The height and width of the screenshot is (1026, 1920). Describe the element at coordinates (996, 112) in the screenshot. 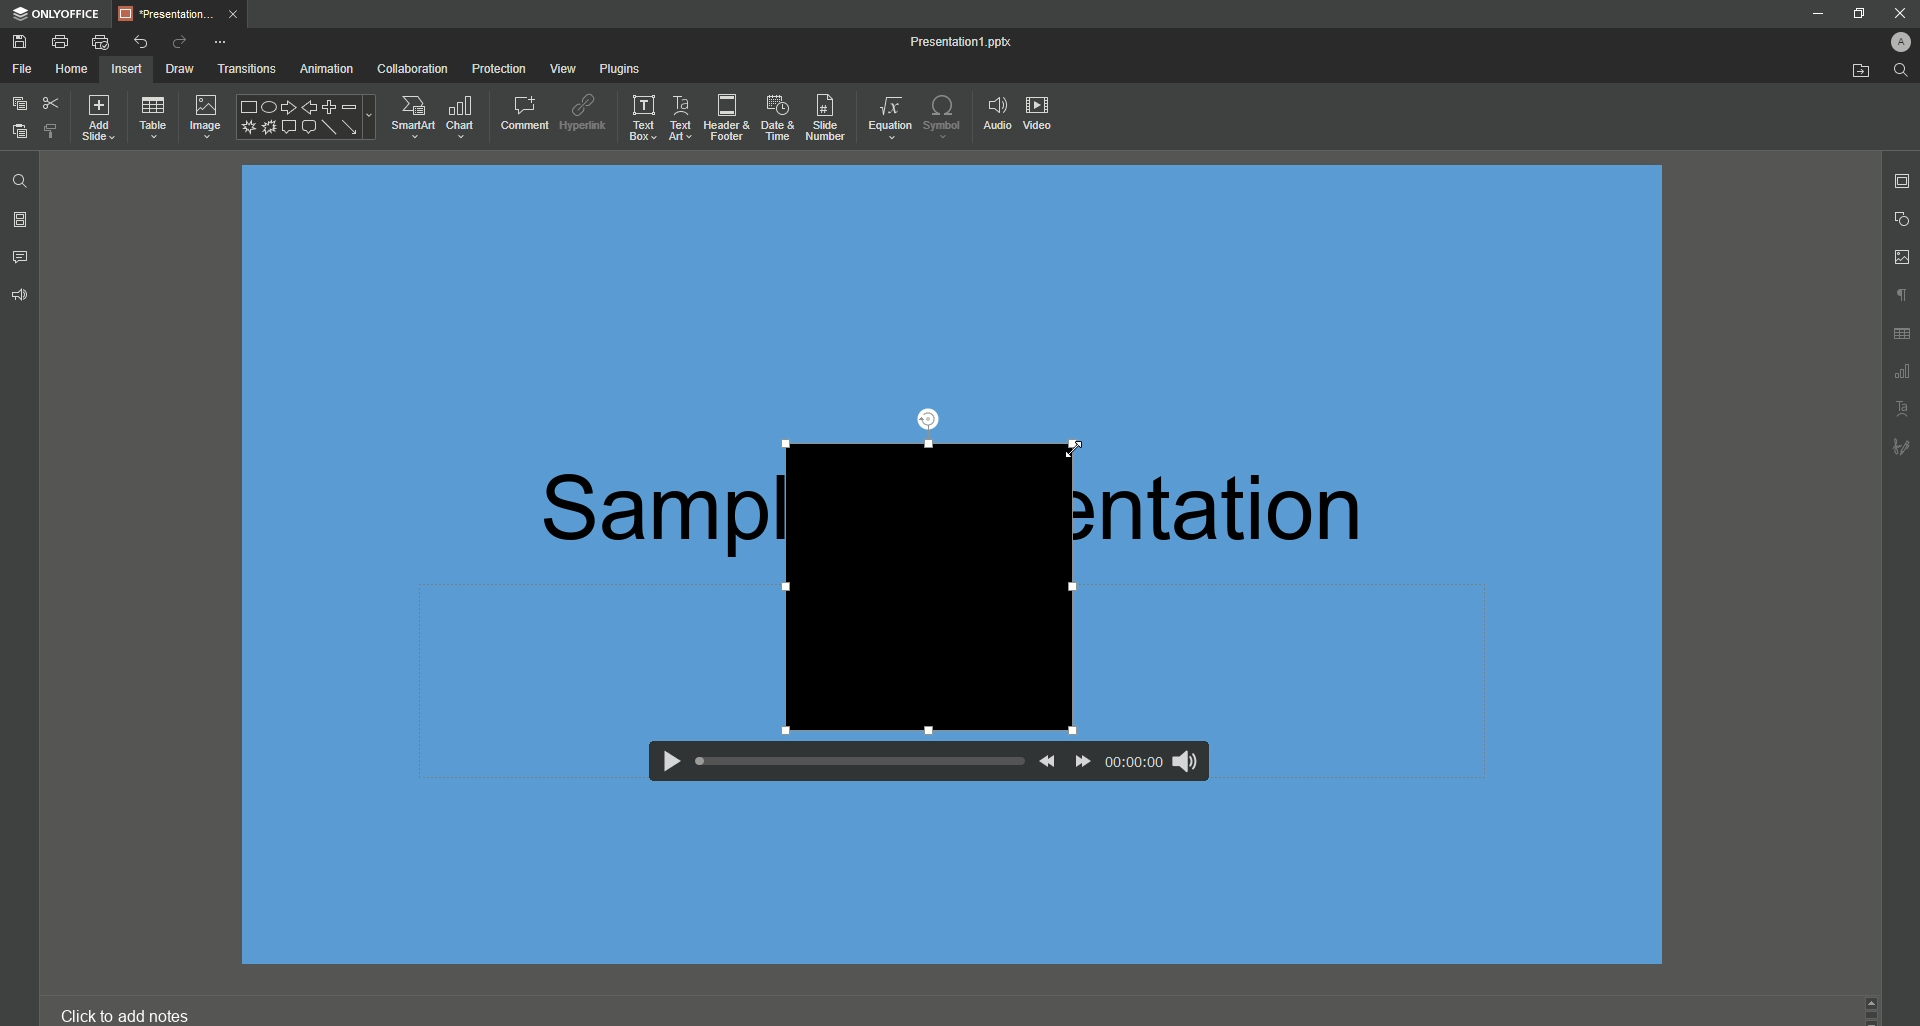

I see `Audio` at that location.